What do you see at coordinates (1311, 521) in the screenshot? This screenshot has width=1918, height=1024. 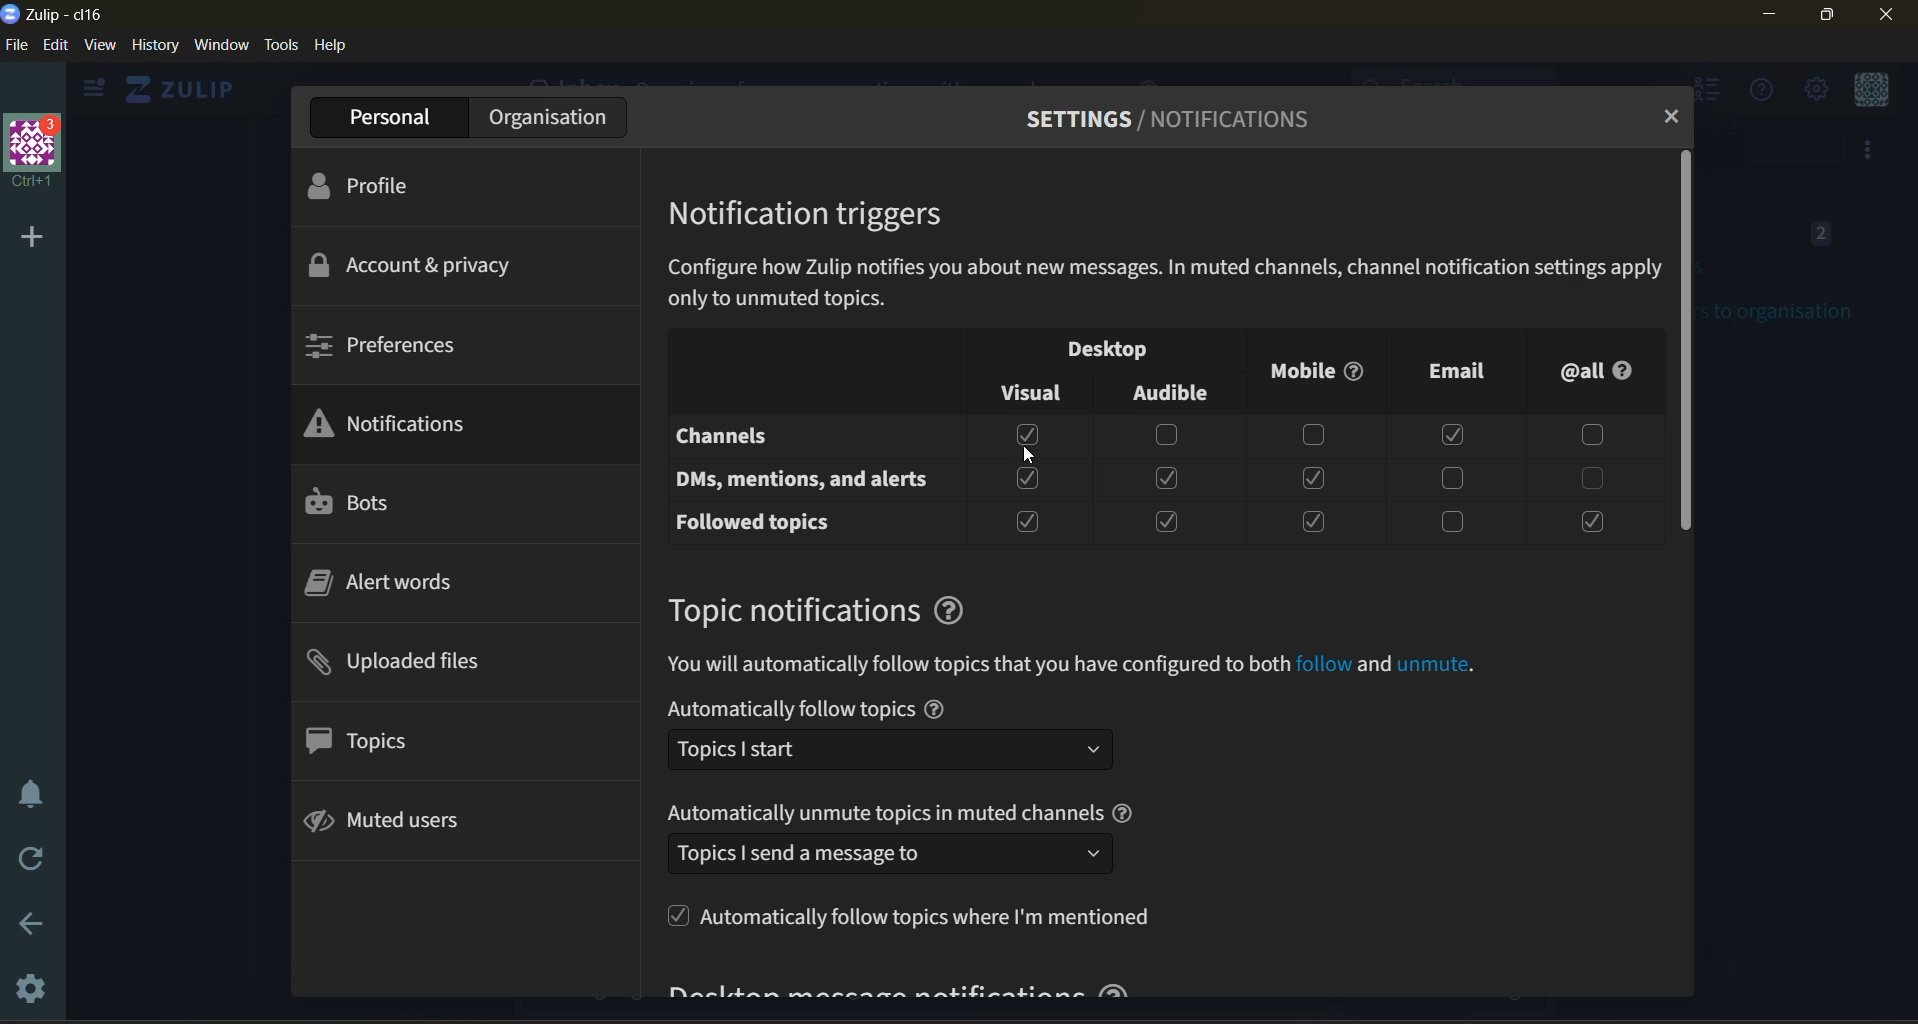 I see `checkbox` at bounding box center [1311, 521].